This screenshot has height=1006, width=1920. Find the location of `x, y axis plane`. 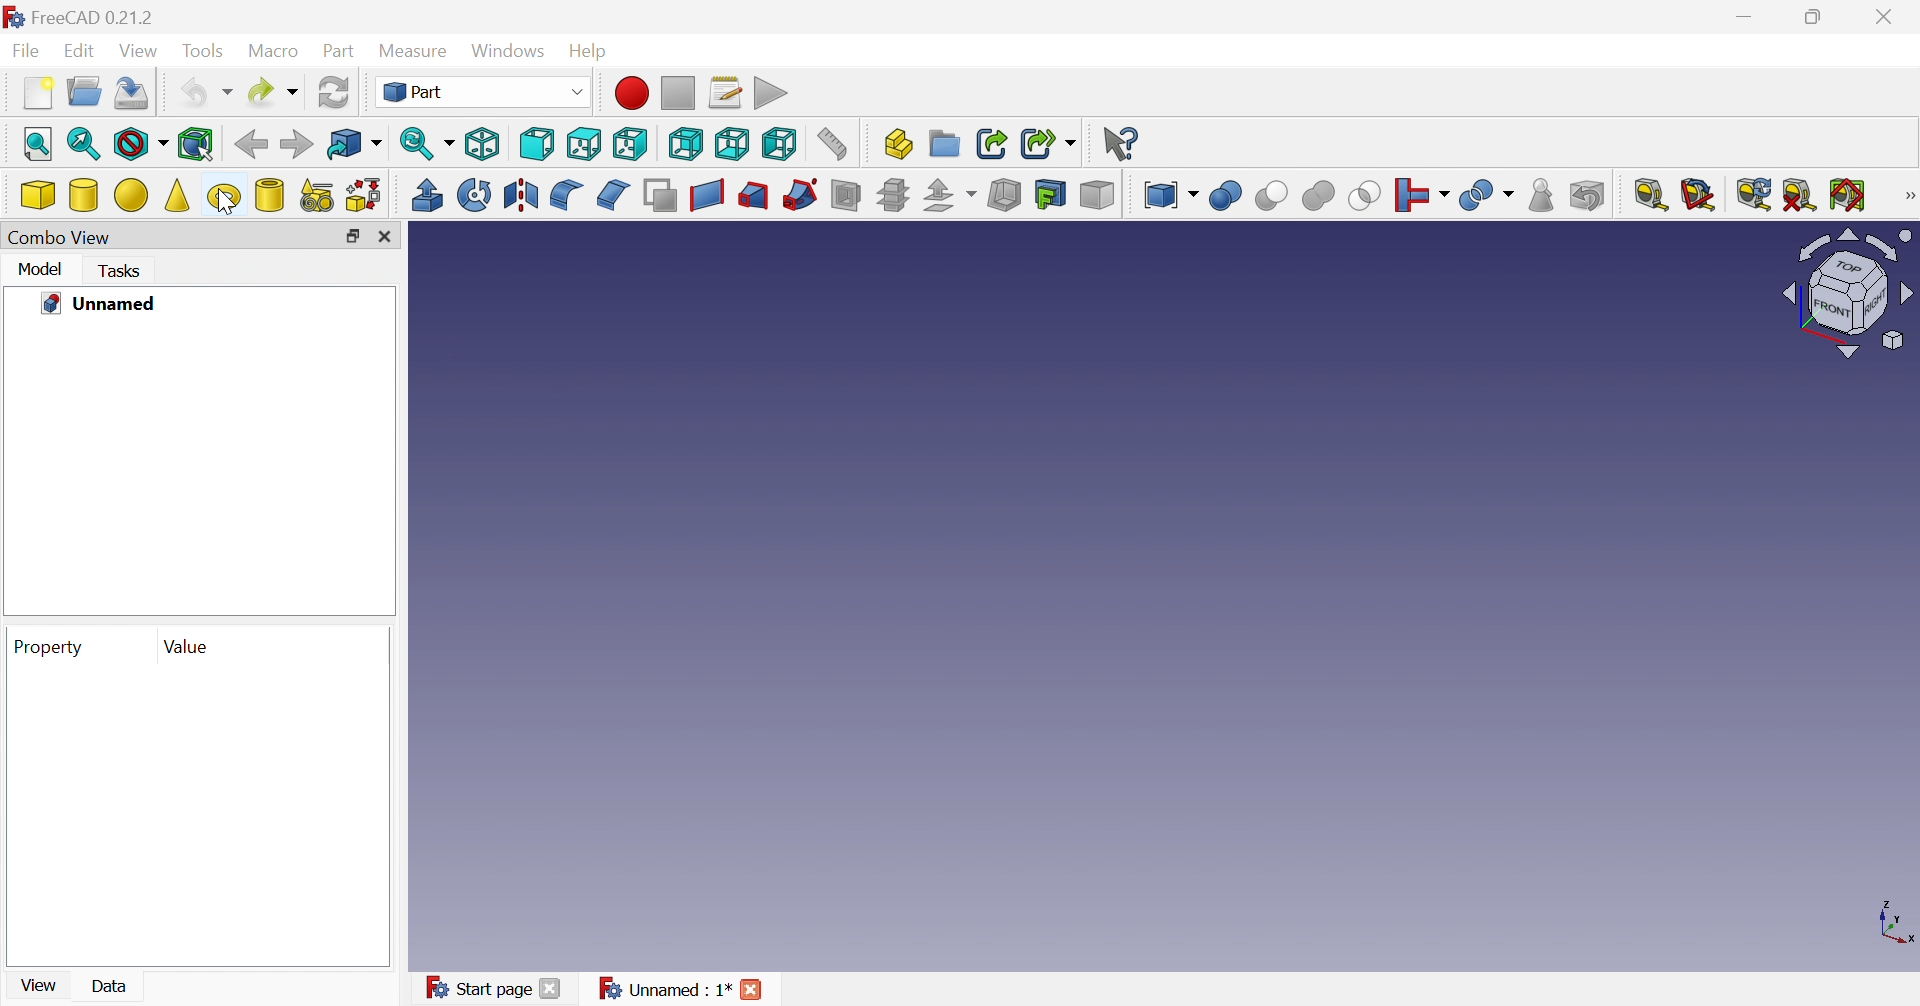

x, y axis plane is located at coordinates (1895, 919).